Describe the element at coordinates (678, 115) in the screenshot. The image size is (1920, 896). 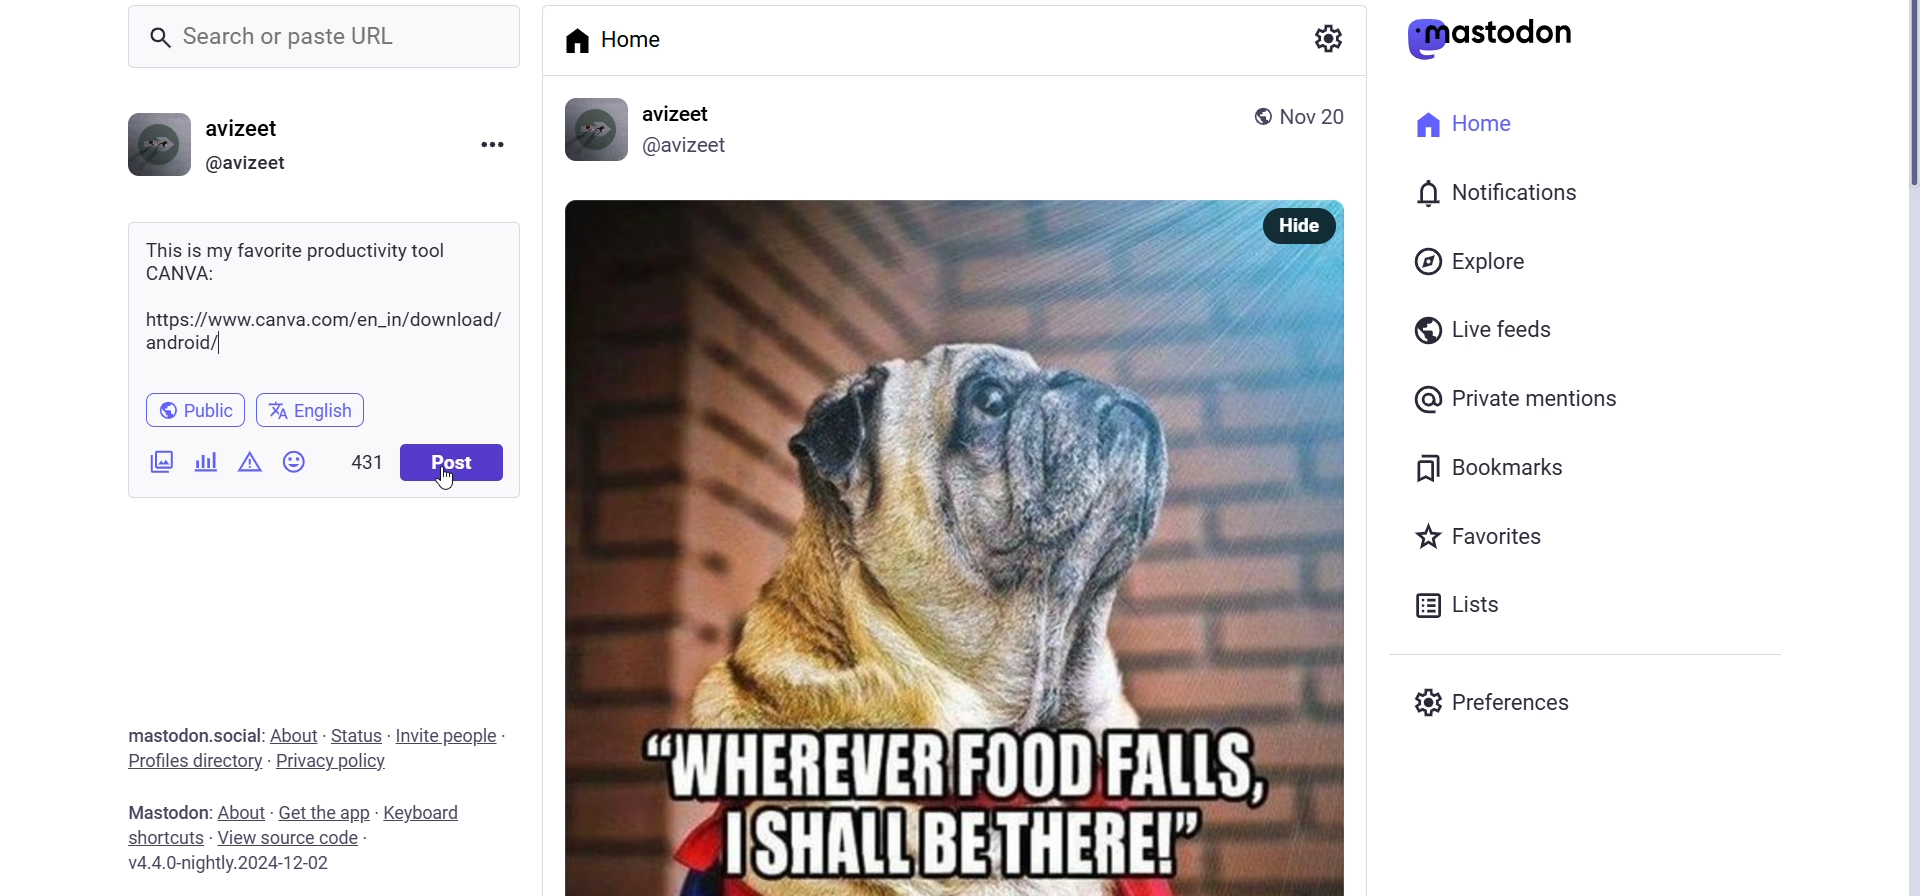
I see `avizeet` at that location.